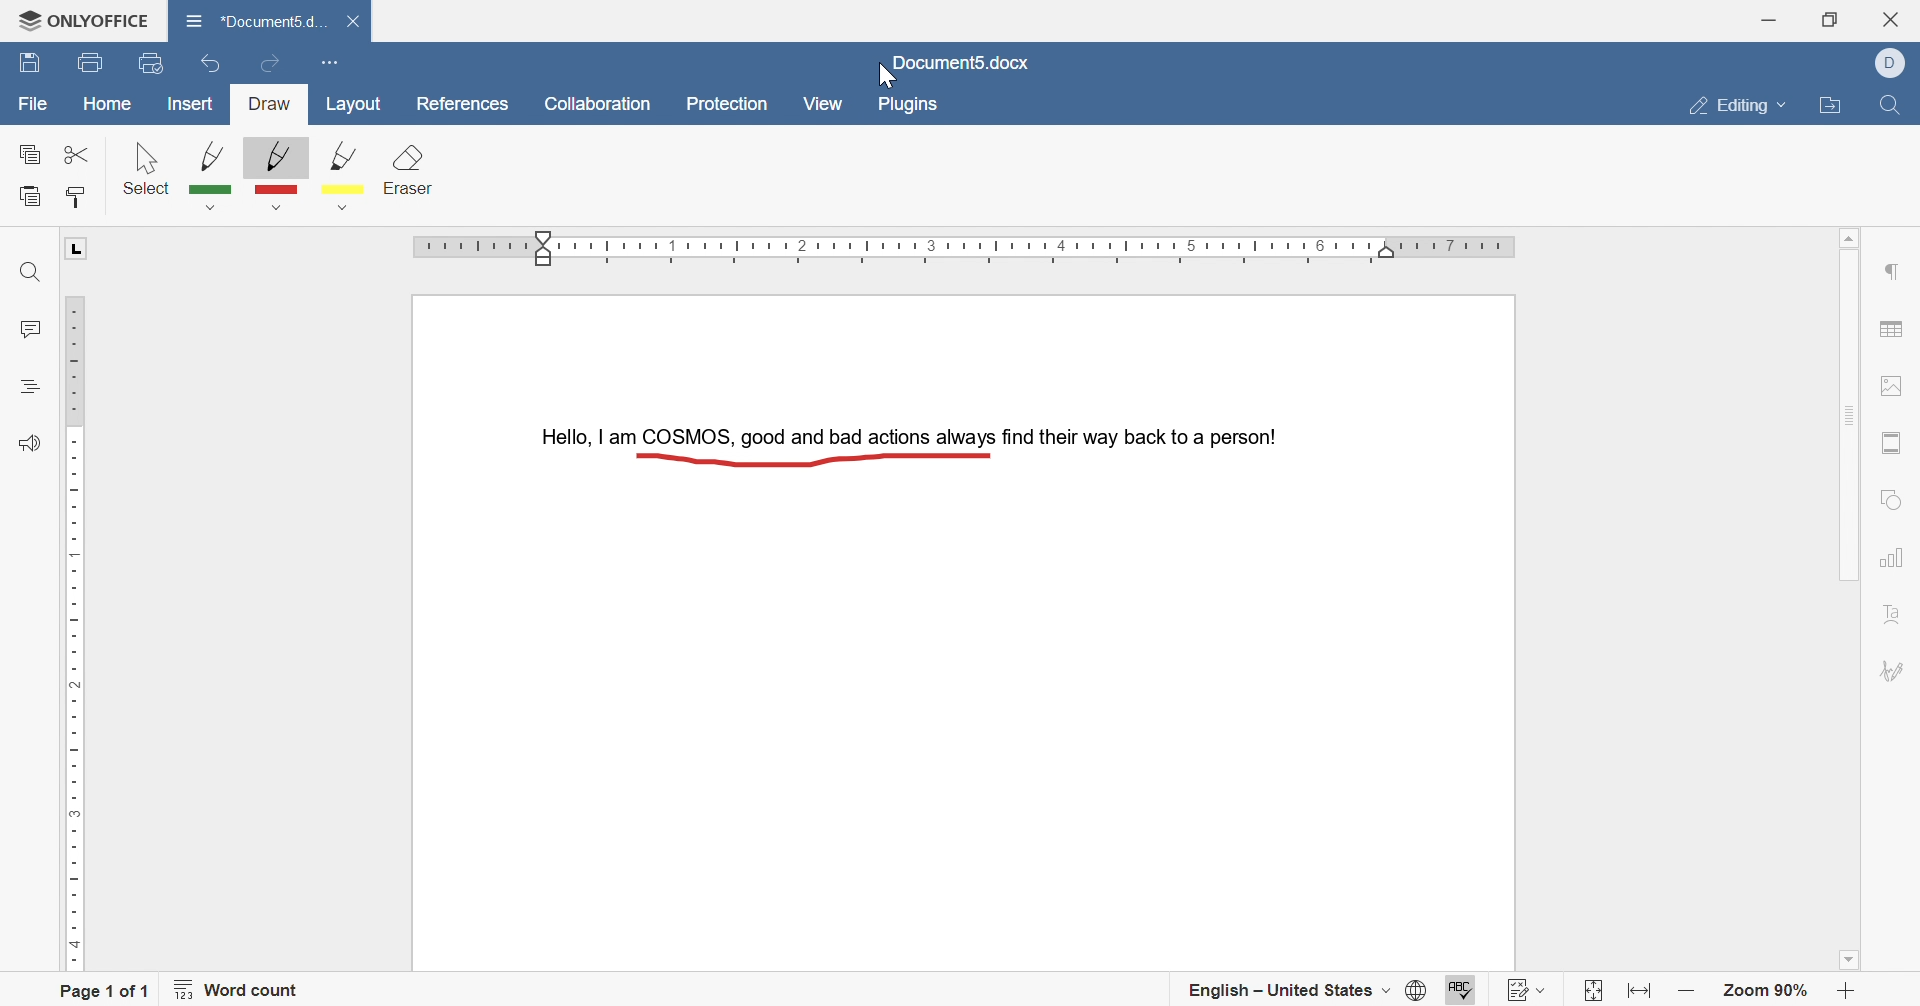 This screenshot has height=1006, width=1920. I want to click on layout, so click(358, 105).